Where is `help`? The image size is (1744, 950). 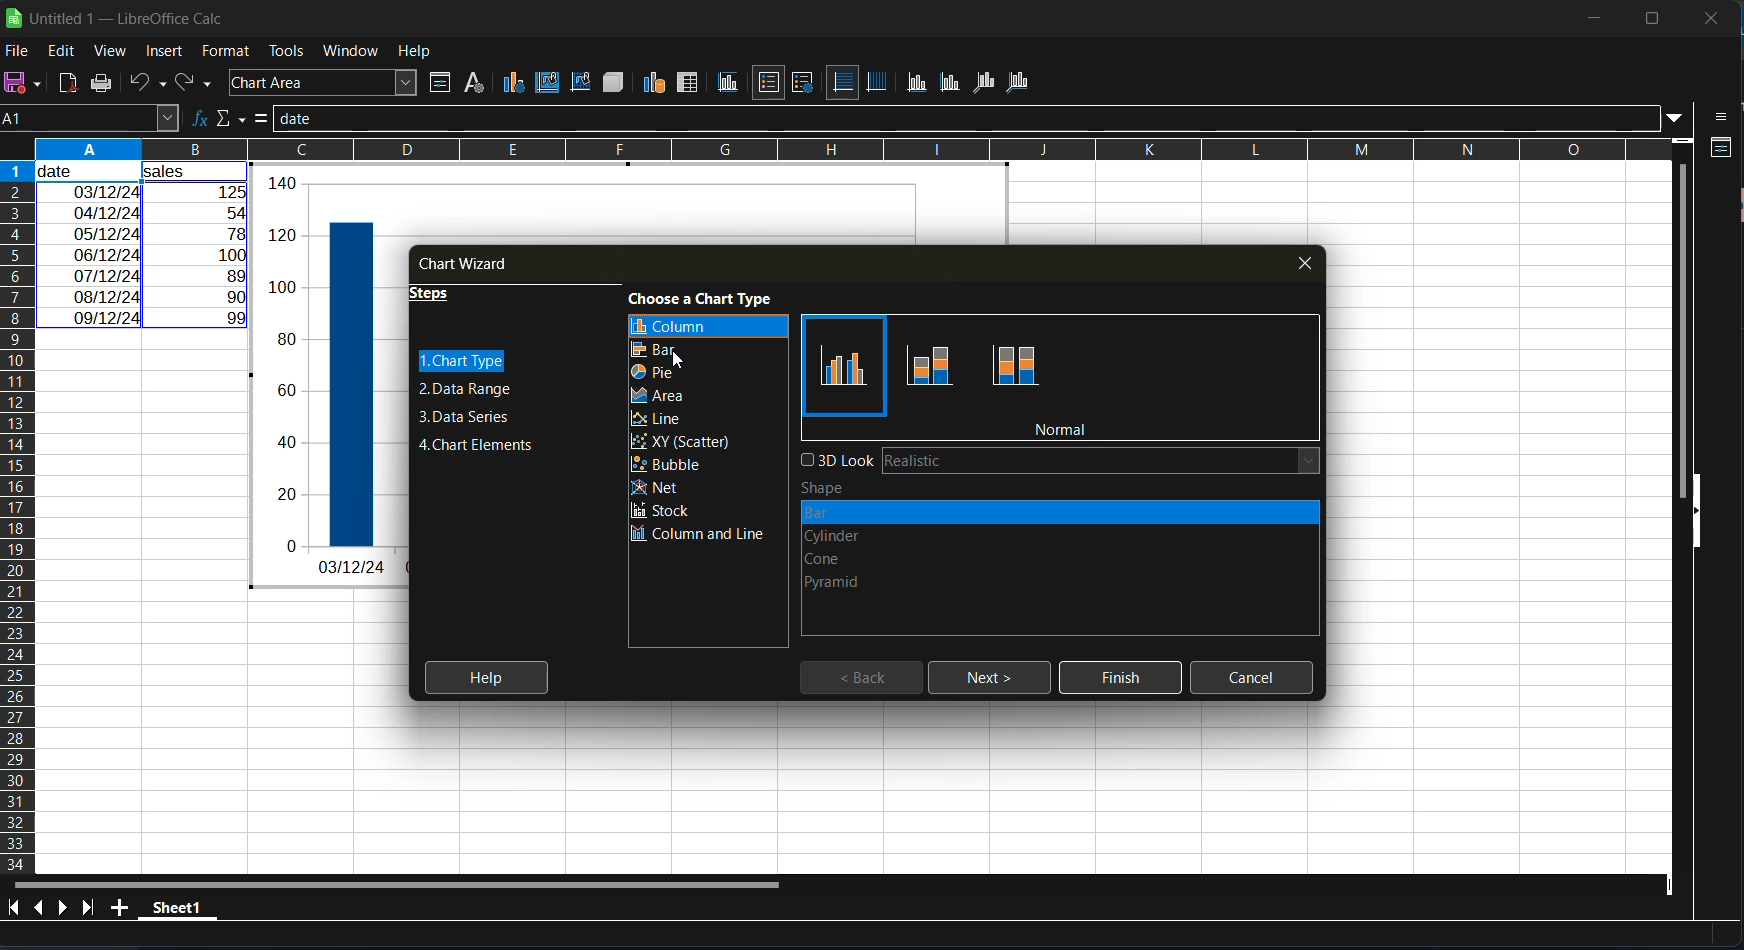
help is located at coordinates (416, 50).